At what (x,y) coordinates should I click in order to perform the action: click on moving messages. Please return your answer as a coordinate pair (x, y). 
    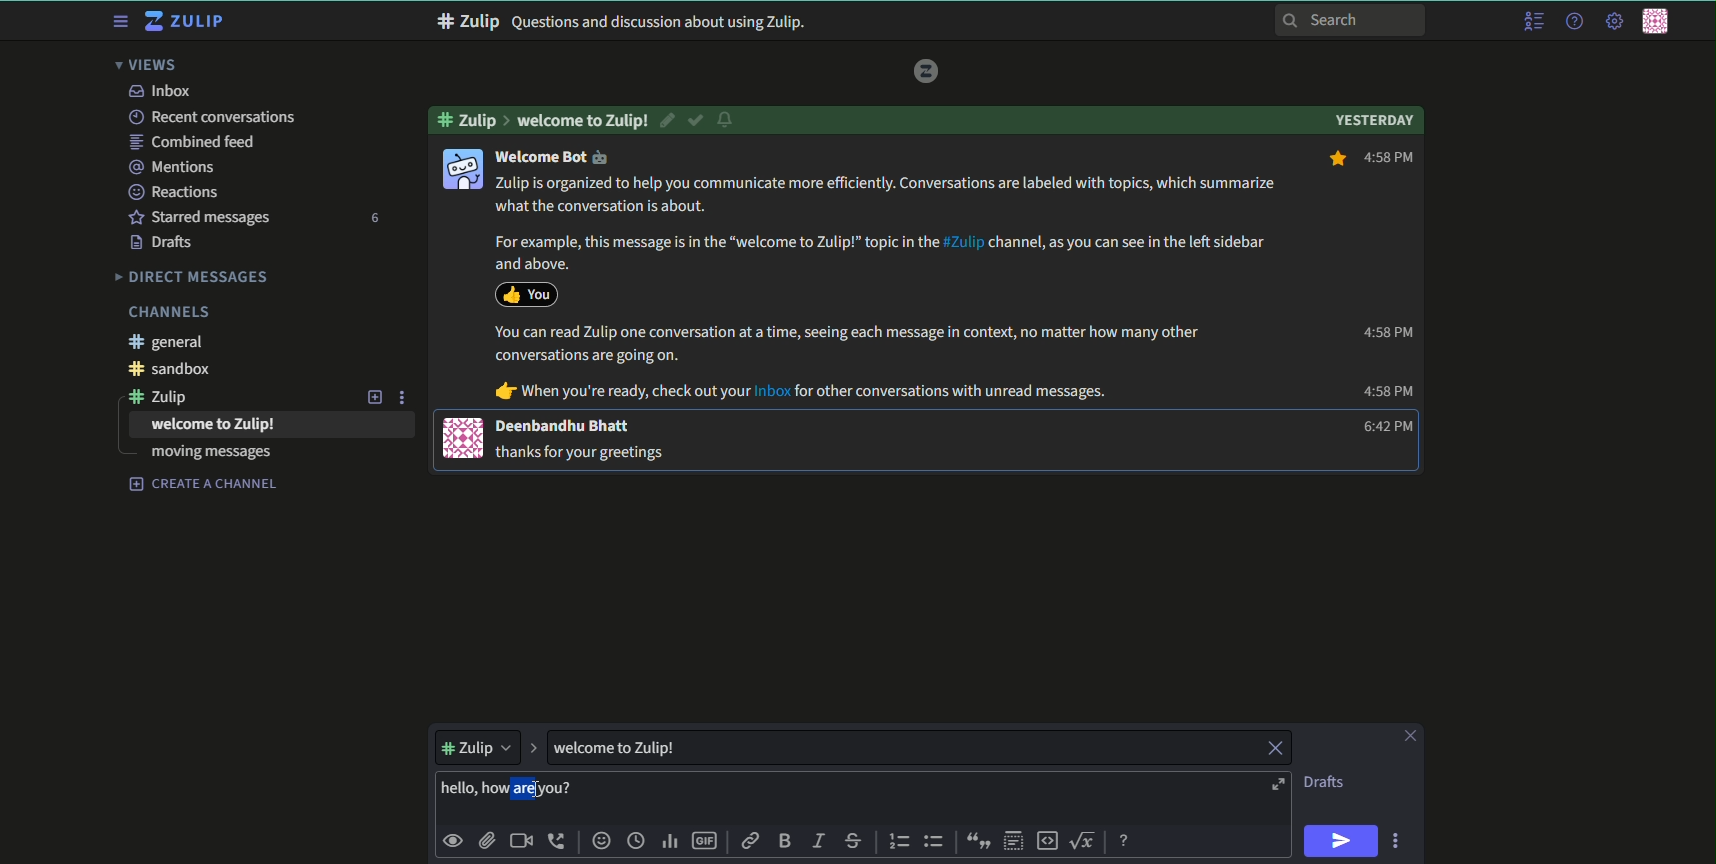
    Looking at the image, I should click on (211, 454).